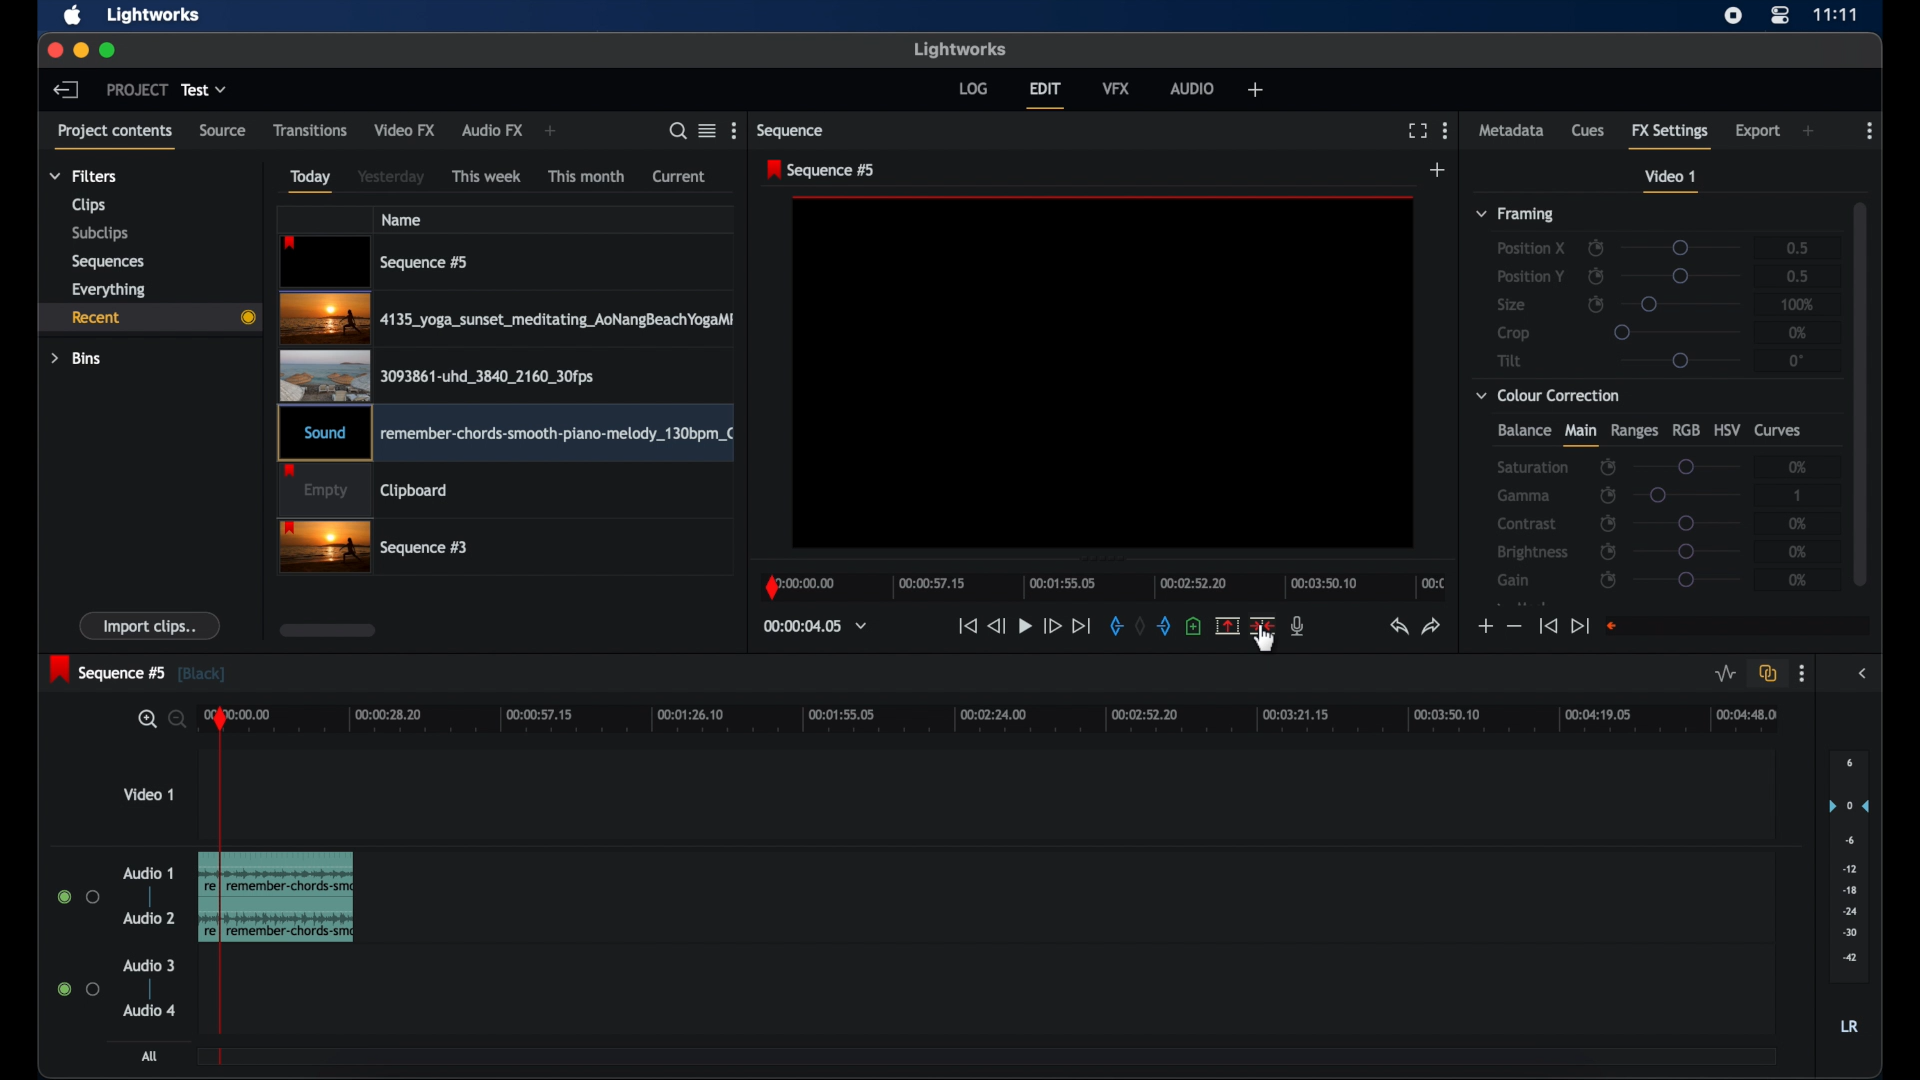 The image size is (1920, 1080). I want to click on in mark, so click(1111, 626).